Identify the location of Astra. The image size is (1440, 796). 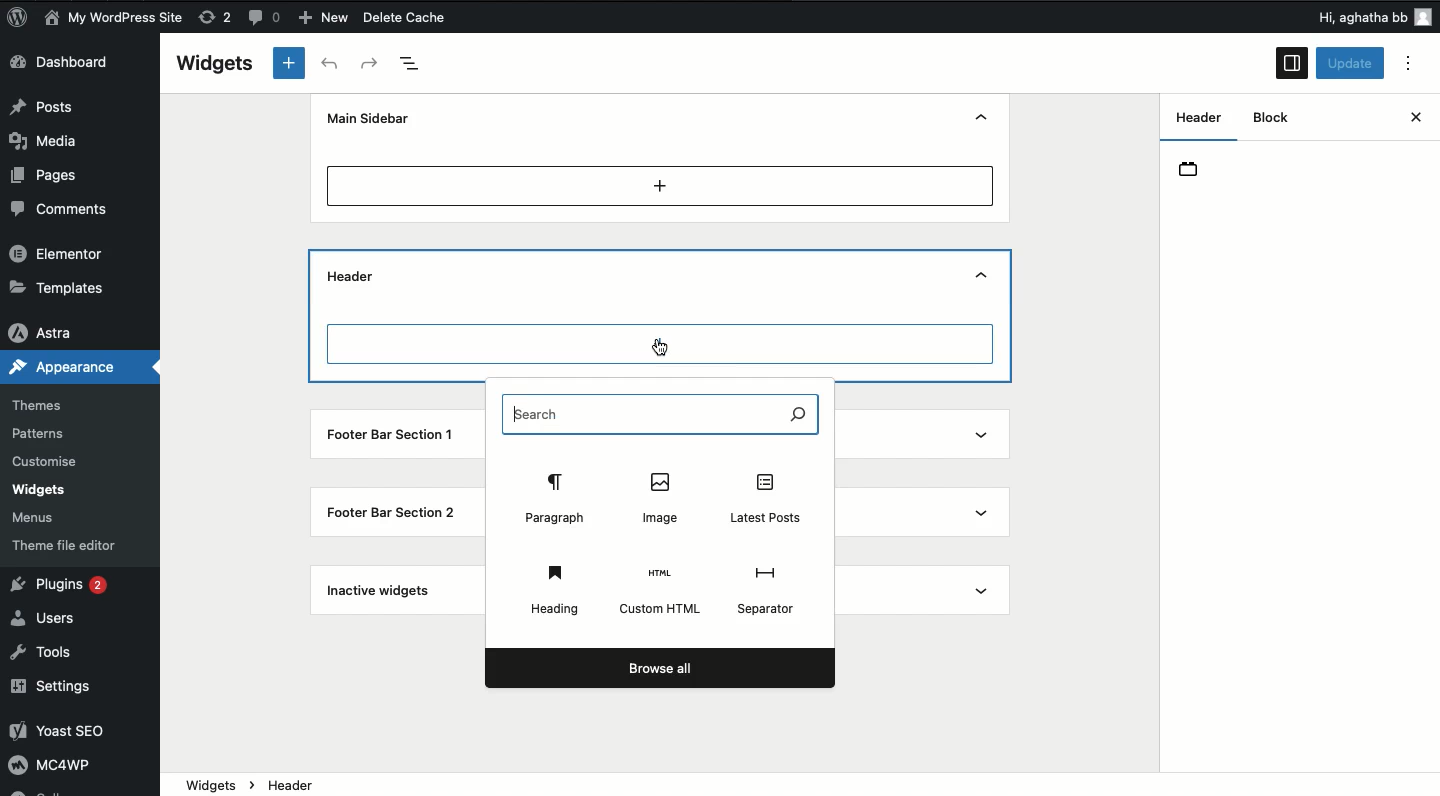
(50, 328).